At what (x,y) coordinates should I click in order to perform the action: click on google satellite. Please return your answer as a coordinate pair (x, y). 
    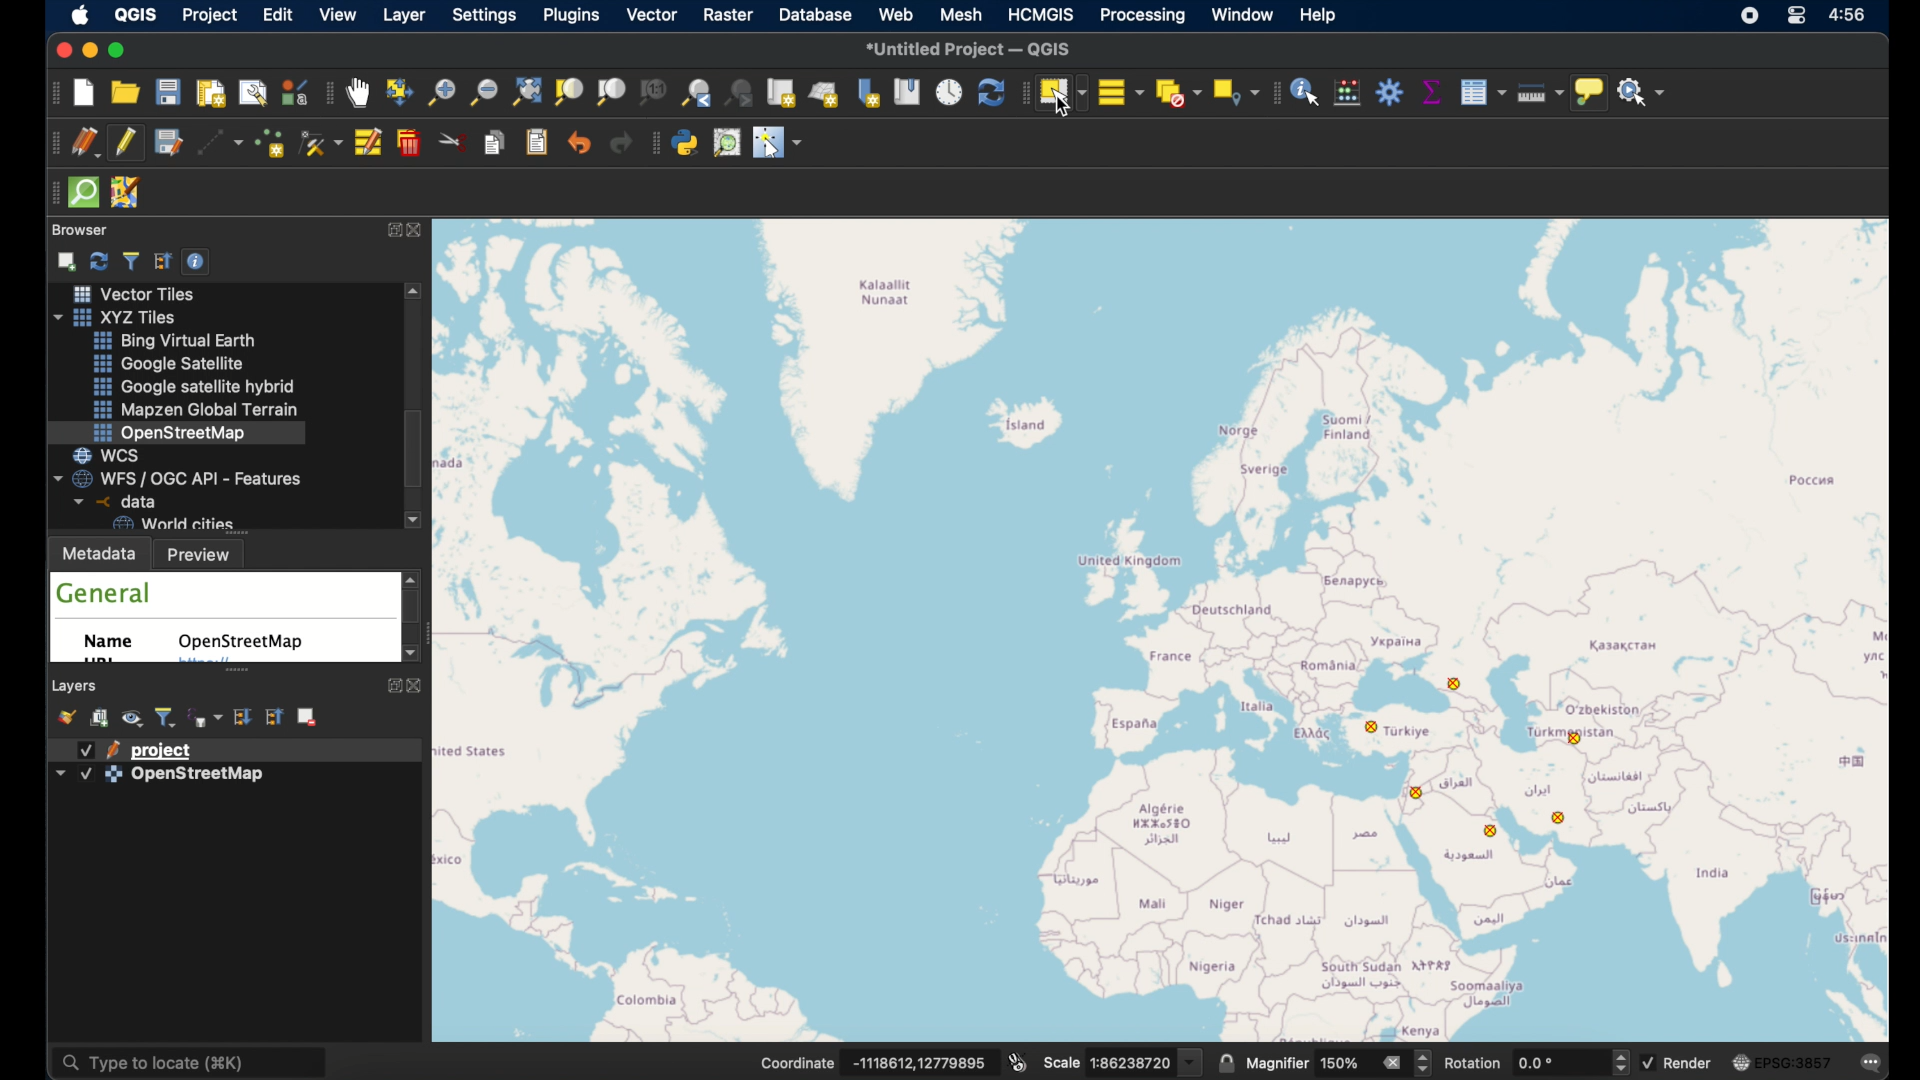
    Looking at the image, I should click on (169, 364).